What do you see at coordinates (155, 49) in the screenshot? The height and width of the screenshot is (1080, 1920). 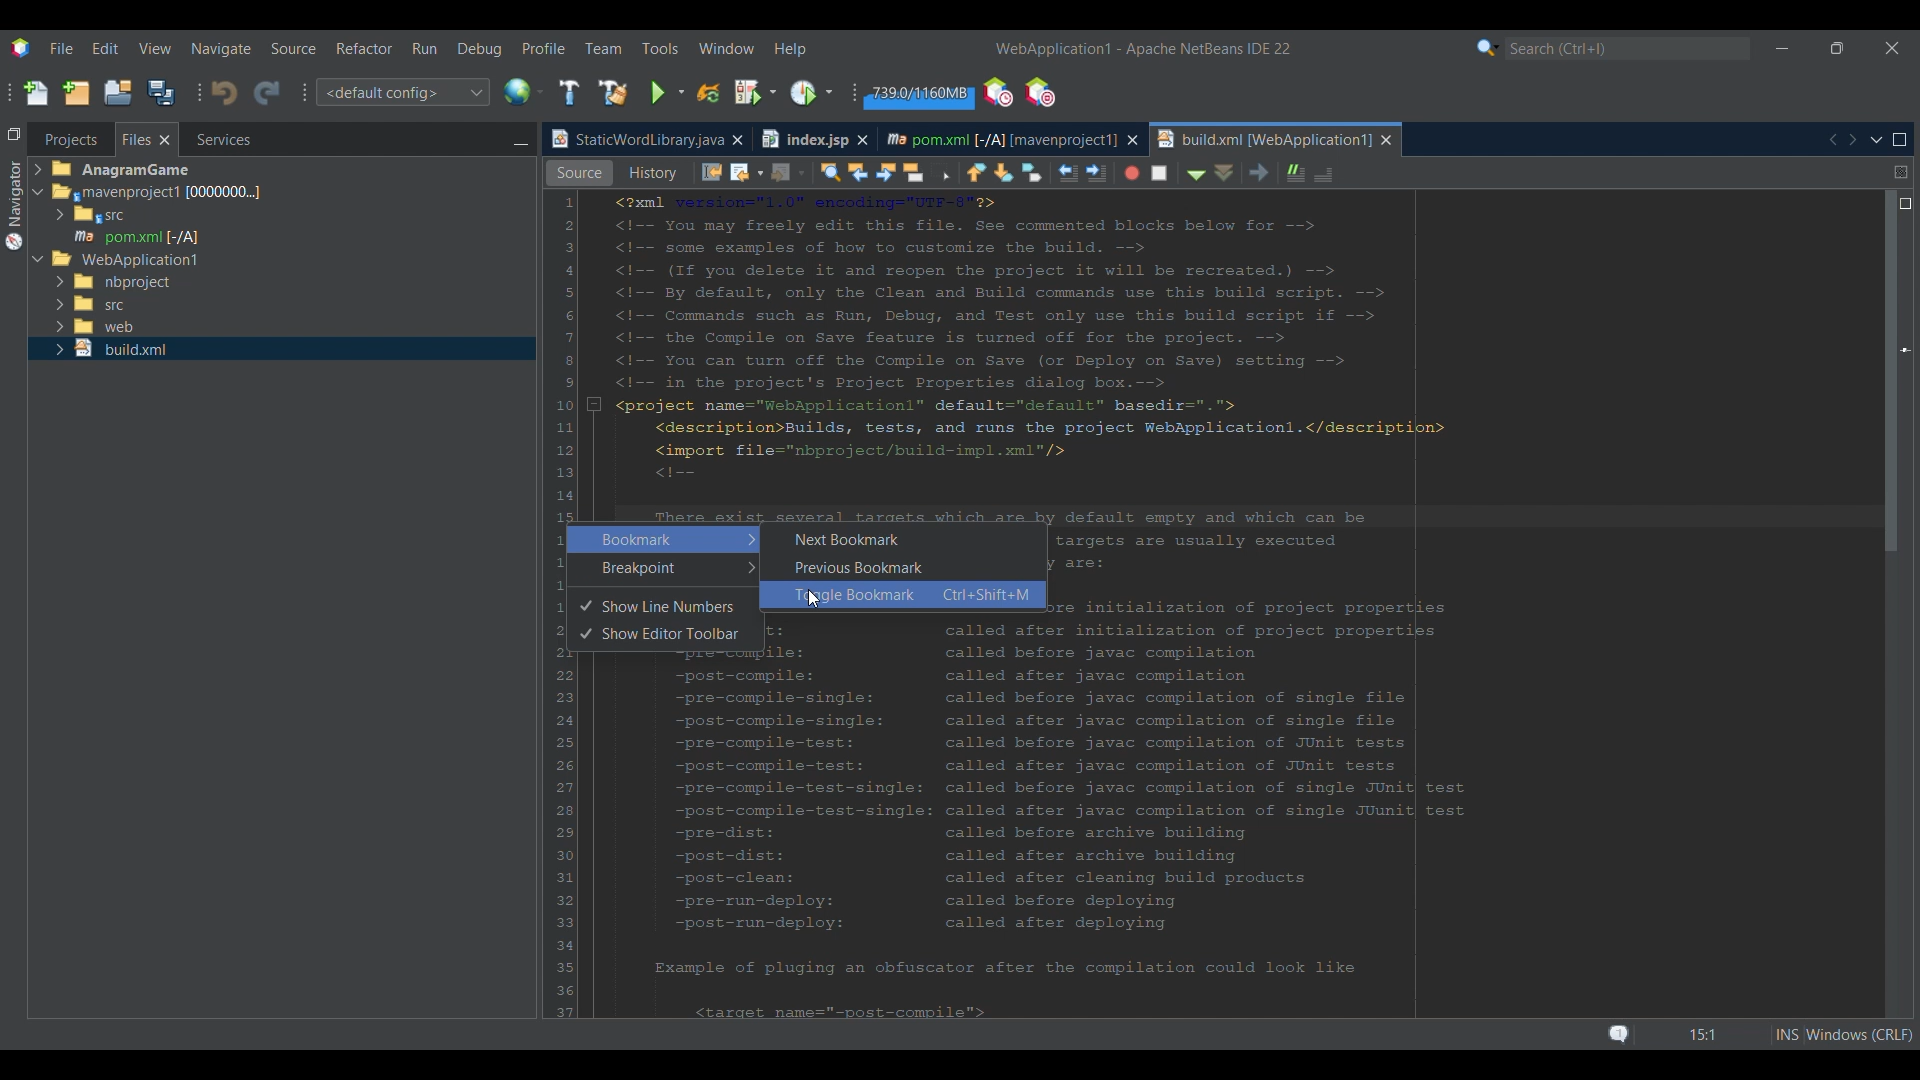 I see `View menu` at bounding box center [155, 49].